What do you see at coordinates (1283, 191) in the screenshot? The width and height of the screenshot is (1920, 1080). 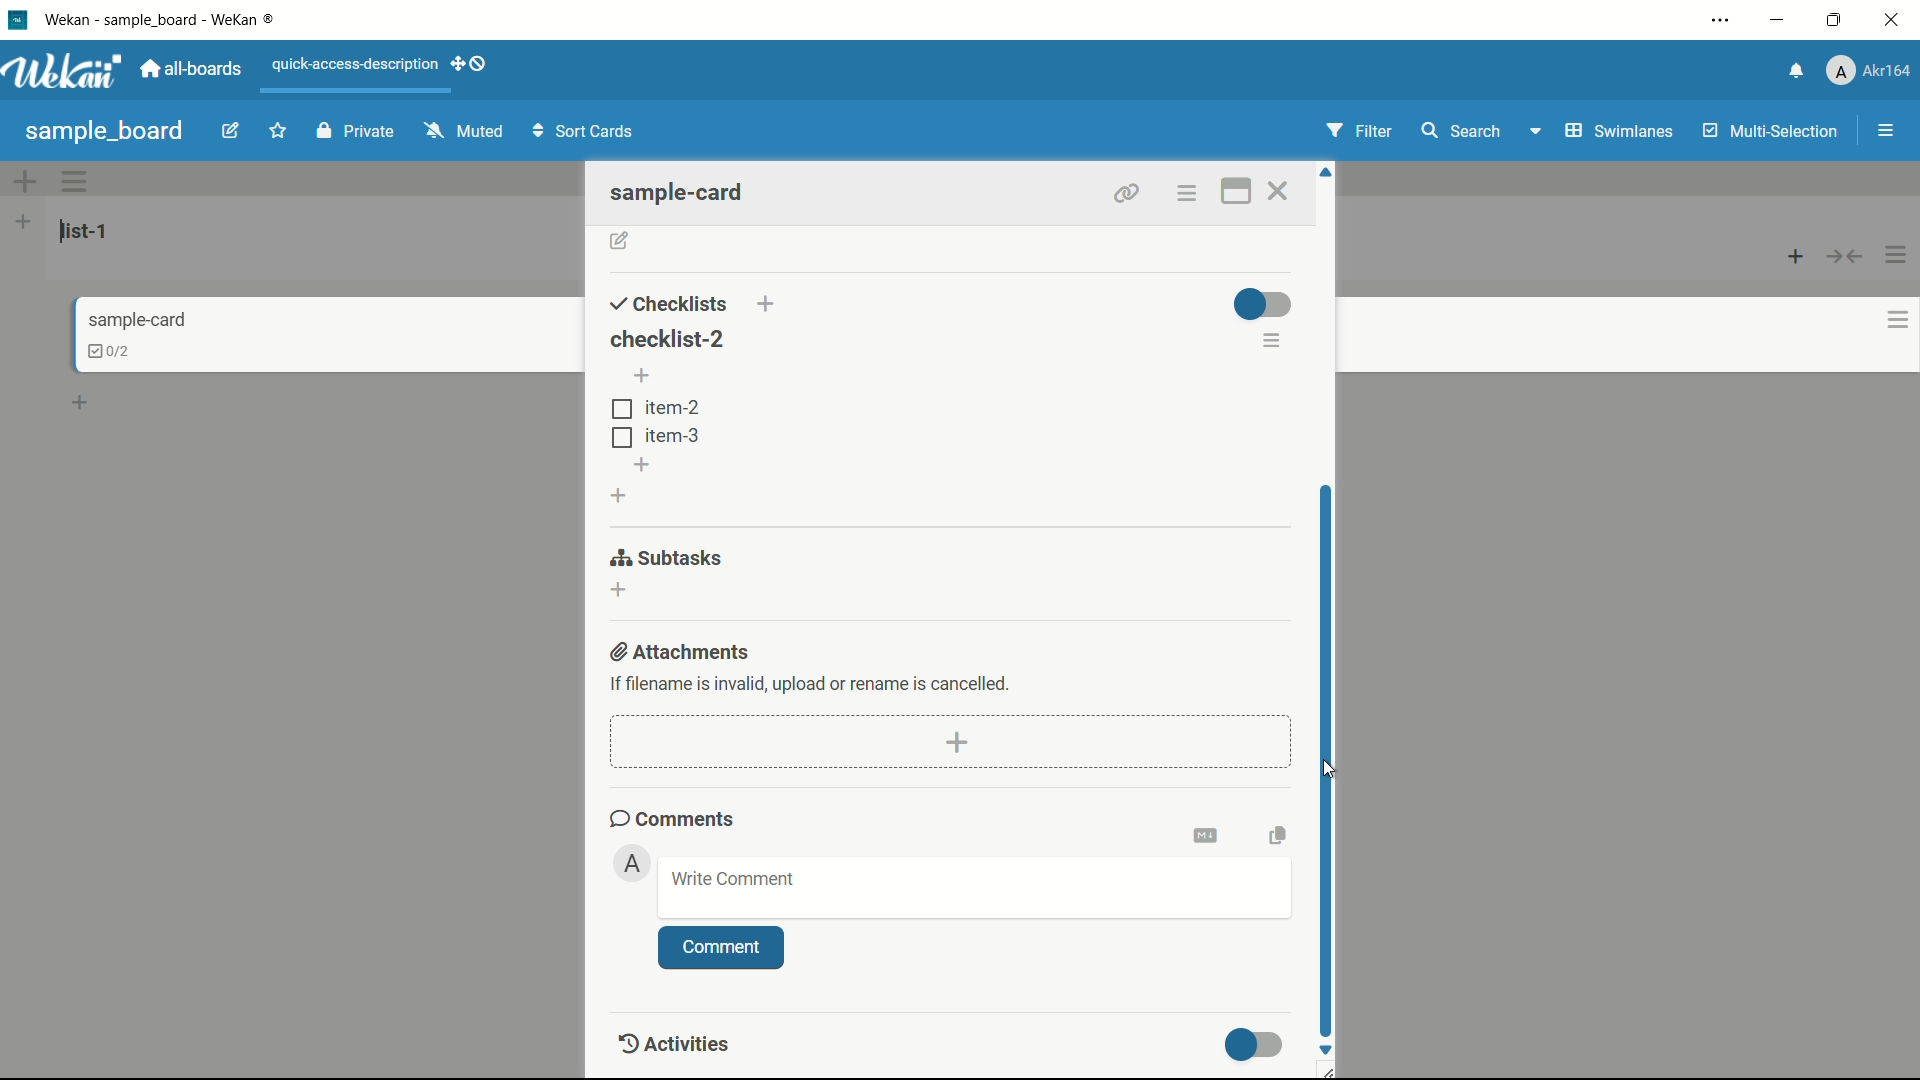 I see `close card` at bounding box center [1283, 191].